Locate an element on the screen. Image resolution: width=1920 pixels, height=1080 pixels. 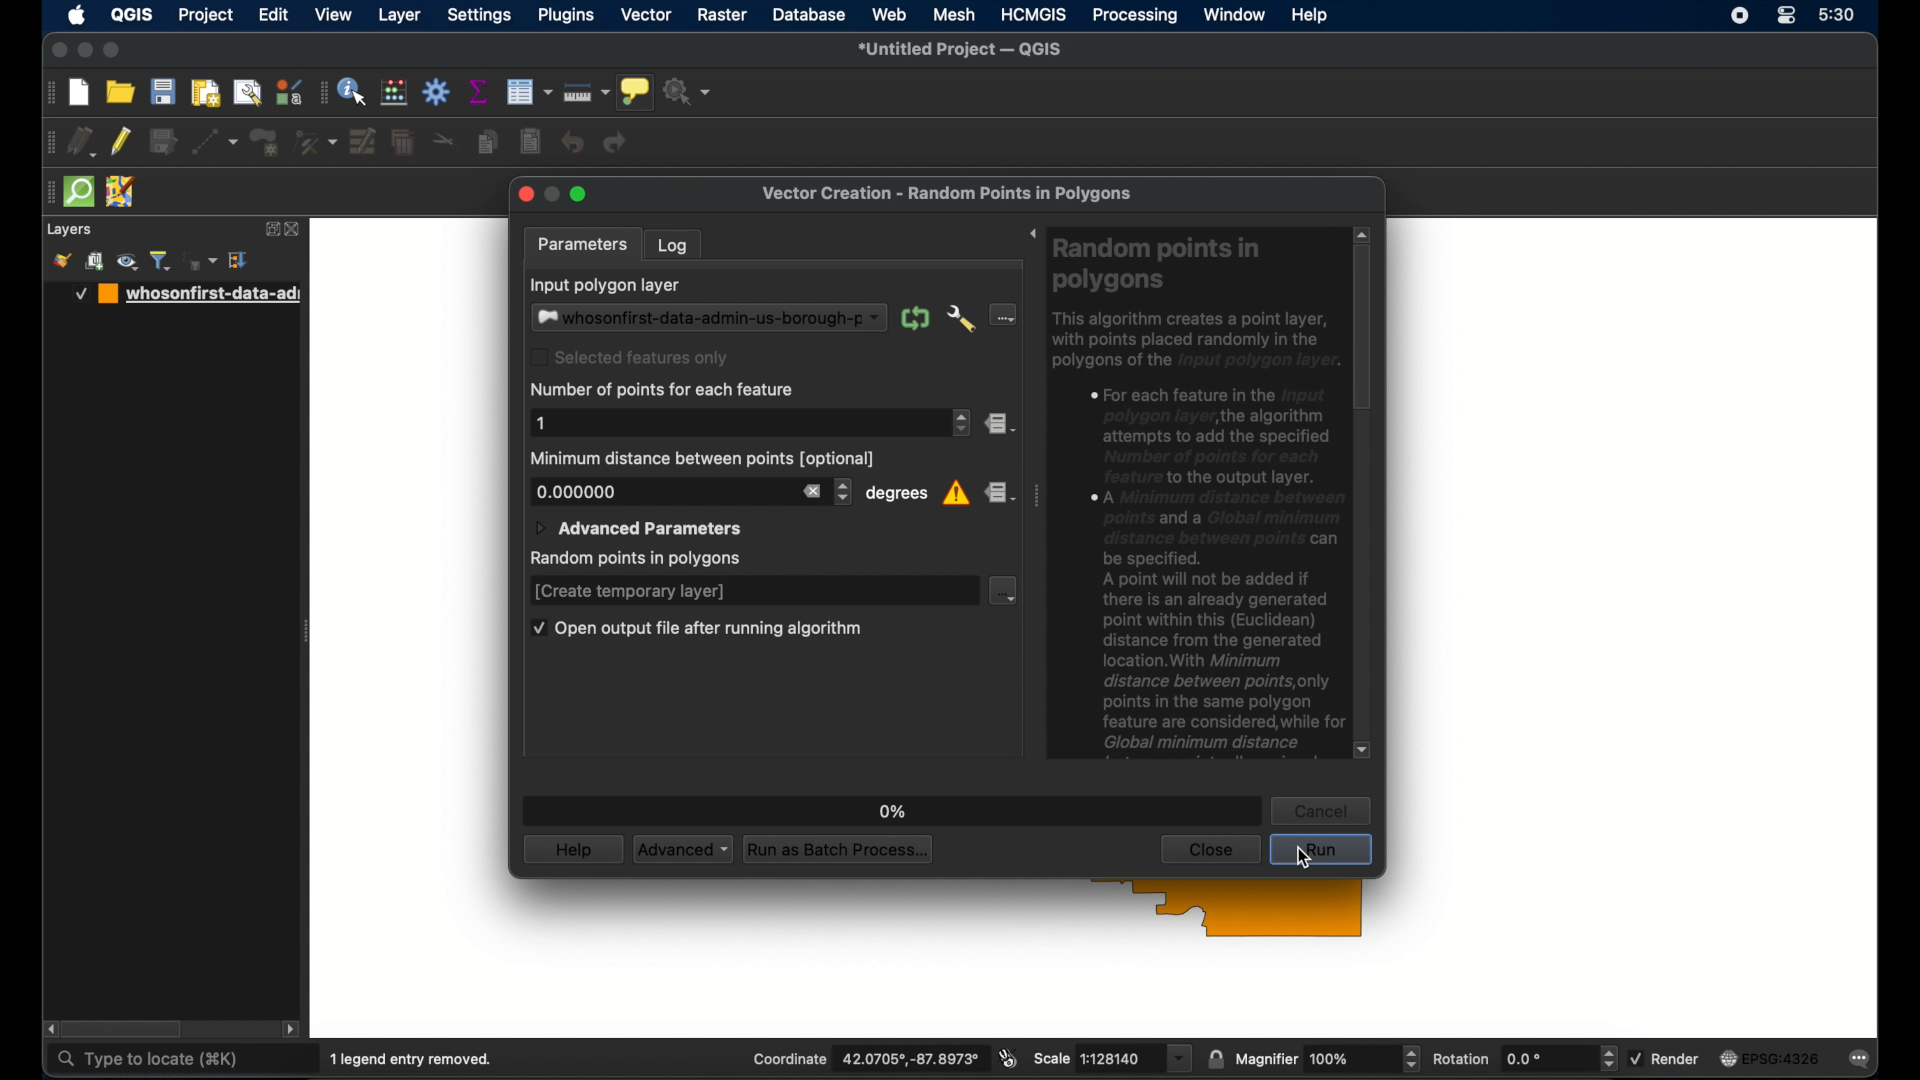
plugins is located at coordinates (566, 16).